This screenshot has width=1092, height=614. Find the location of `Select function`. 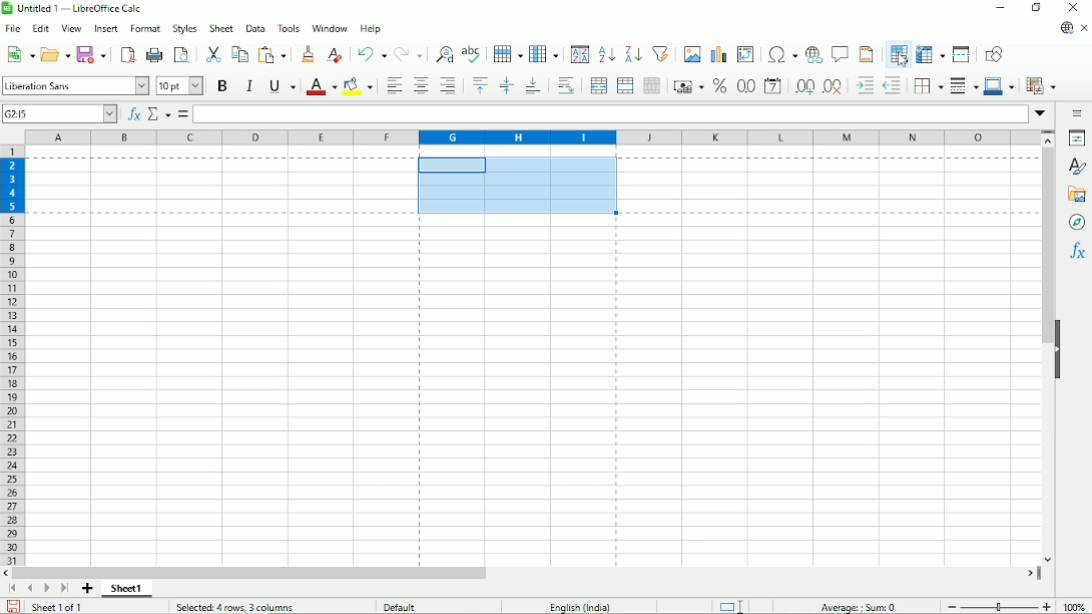

Select function is located at coordinates (159, 114).